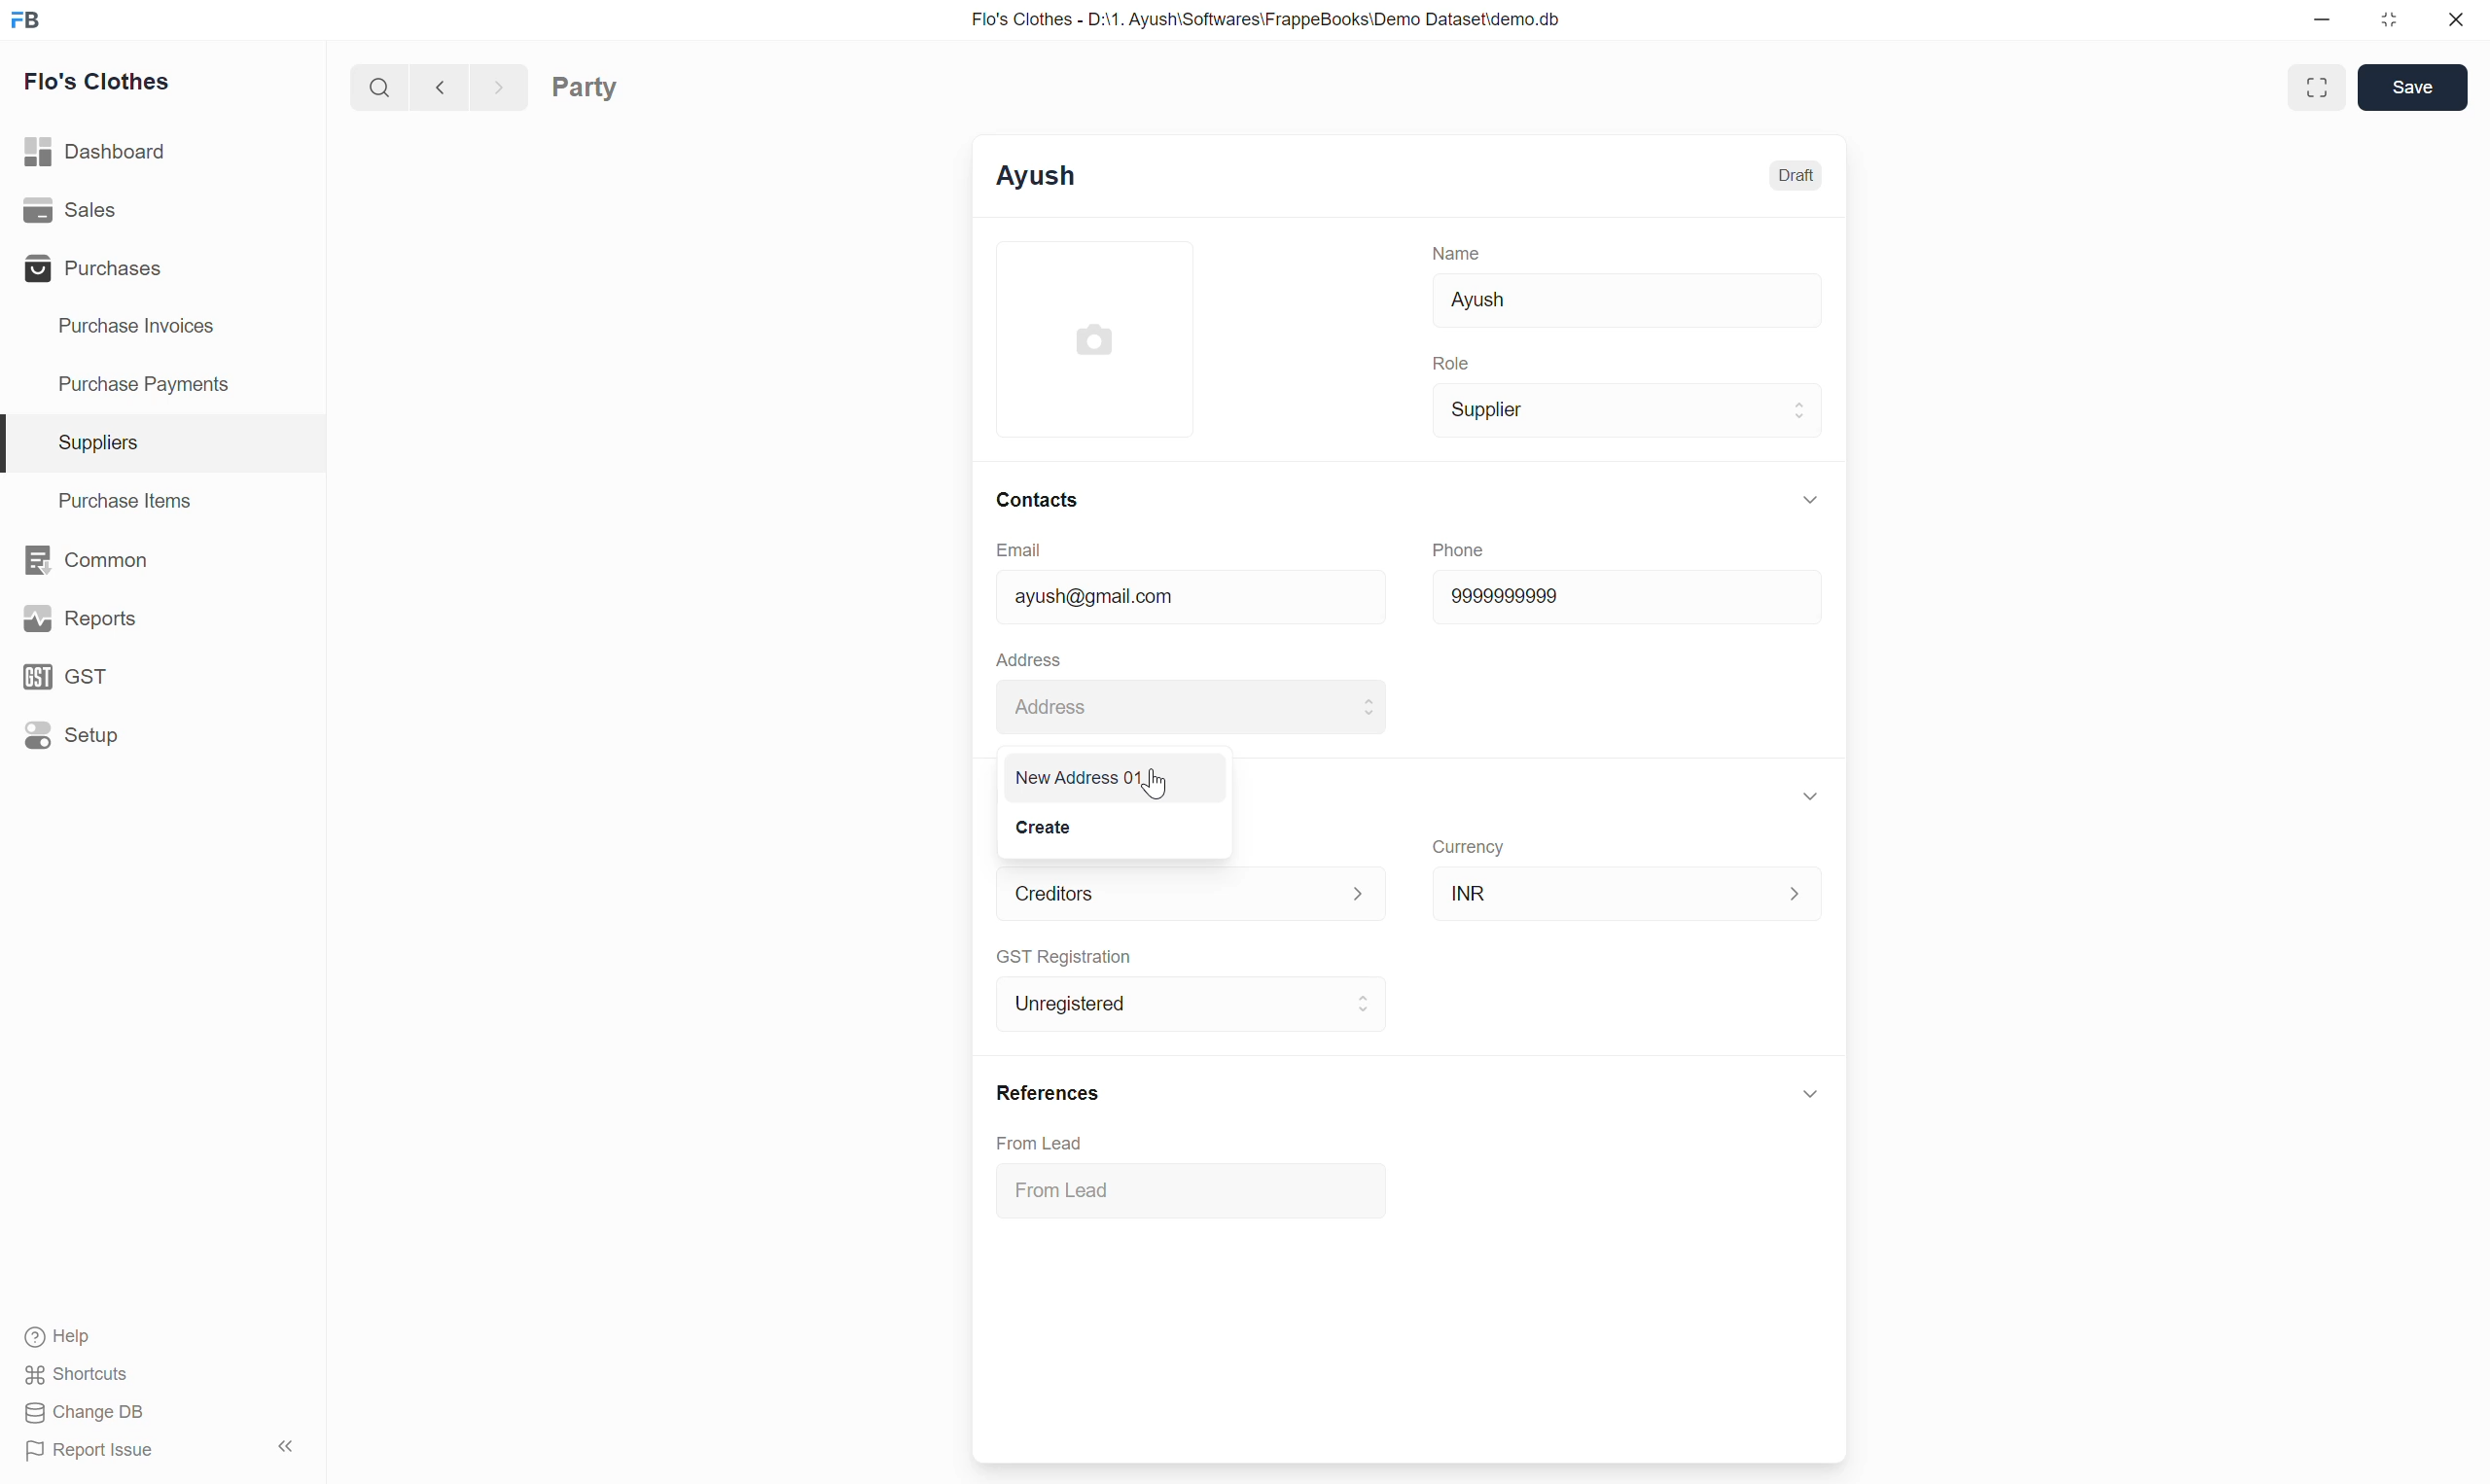 The width and height of the screenshot is (2490, 1484). I want to click on Frappe Books logo, so click(25, 20).